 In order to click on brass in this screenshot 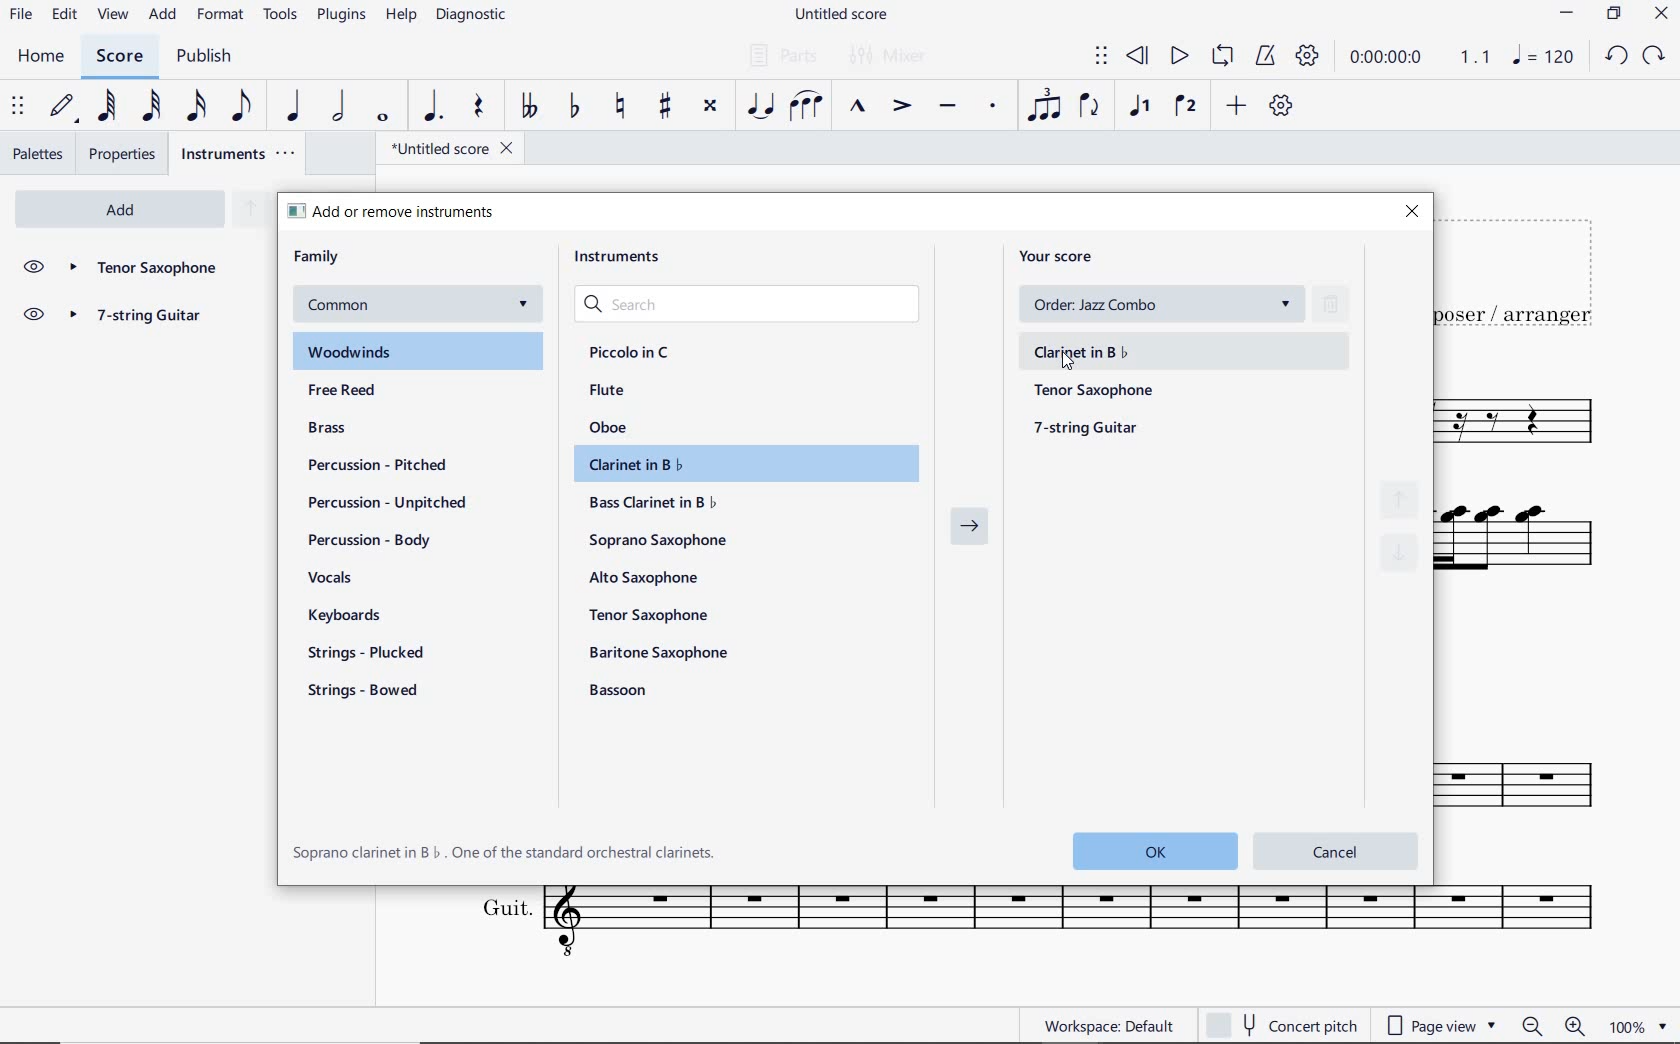, I will do `click(352, 430)`.